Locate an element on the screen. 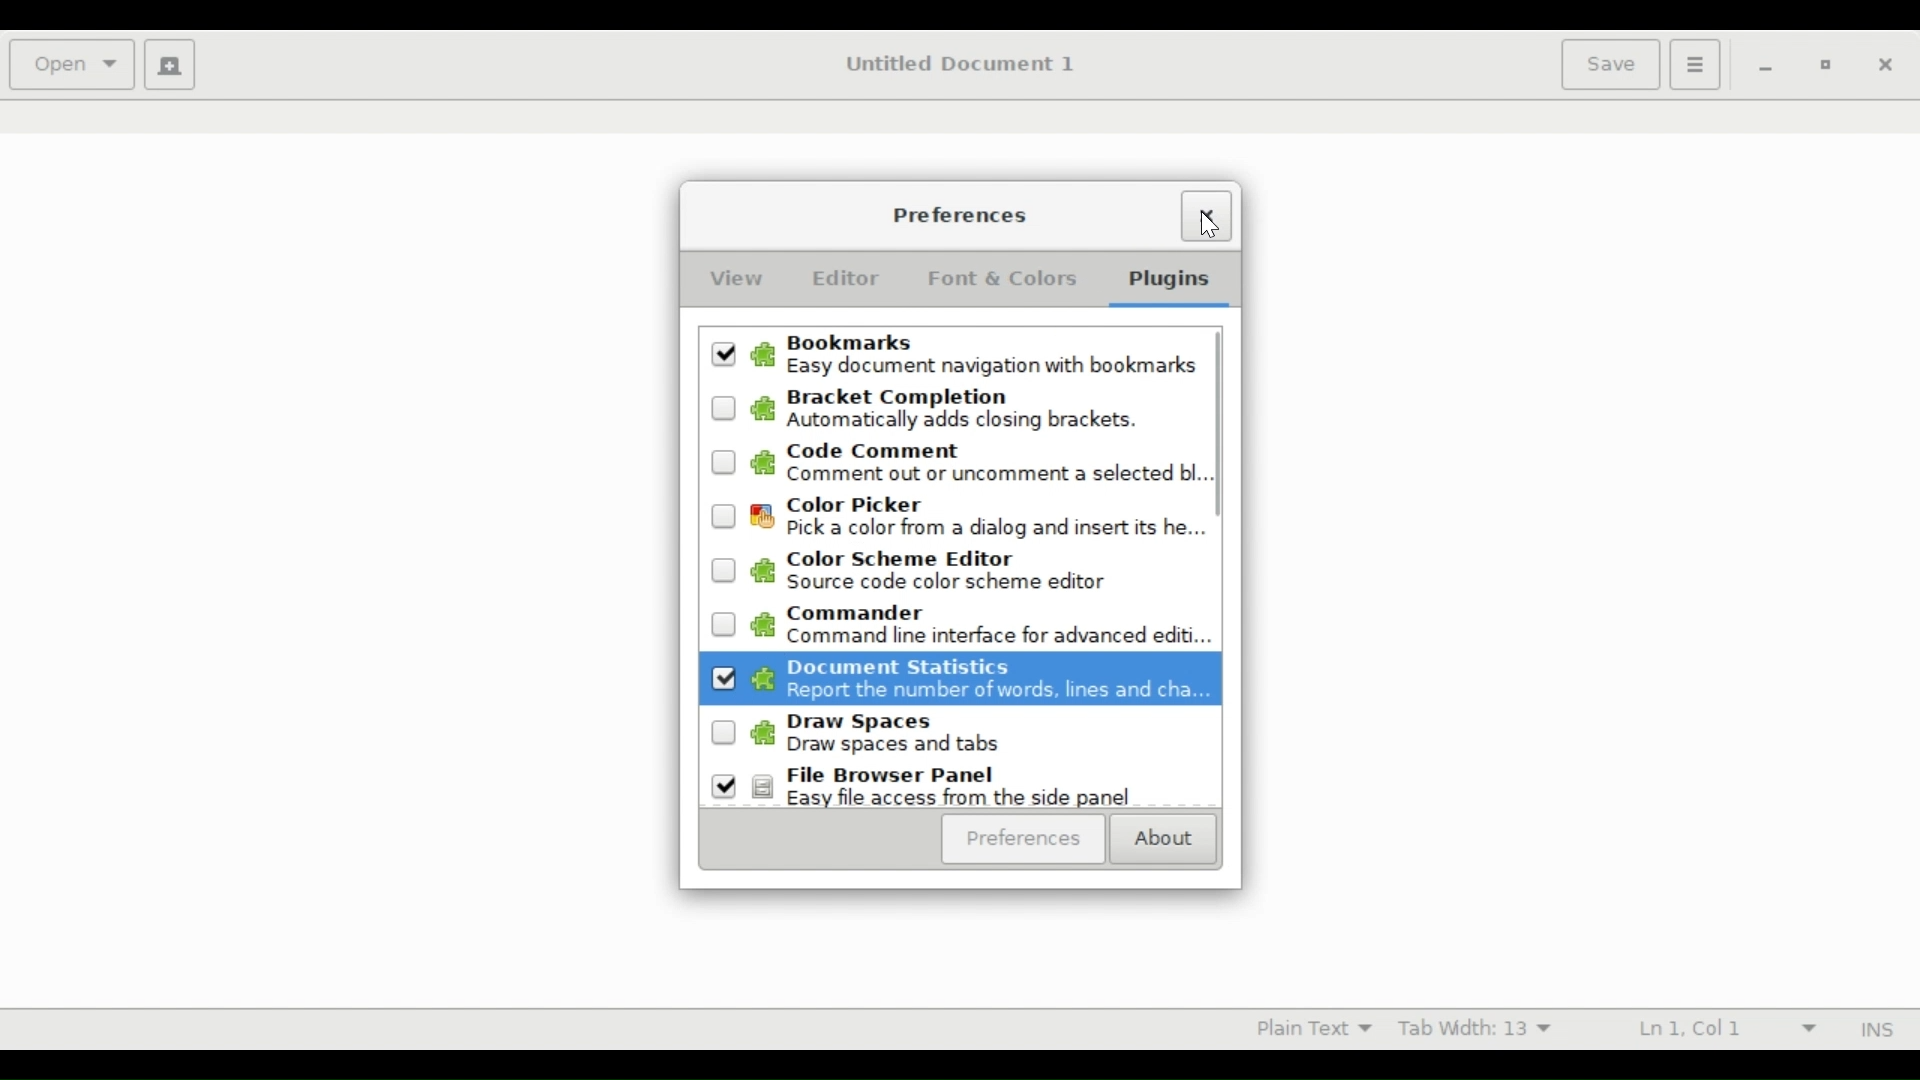 The width and height of the screenshot is (1920, 1080). Save is located at coordinates (1609, 64).